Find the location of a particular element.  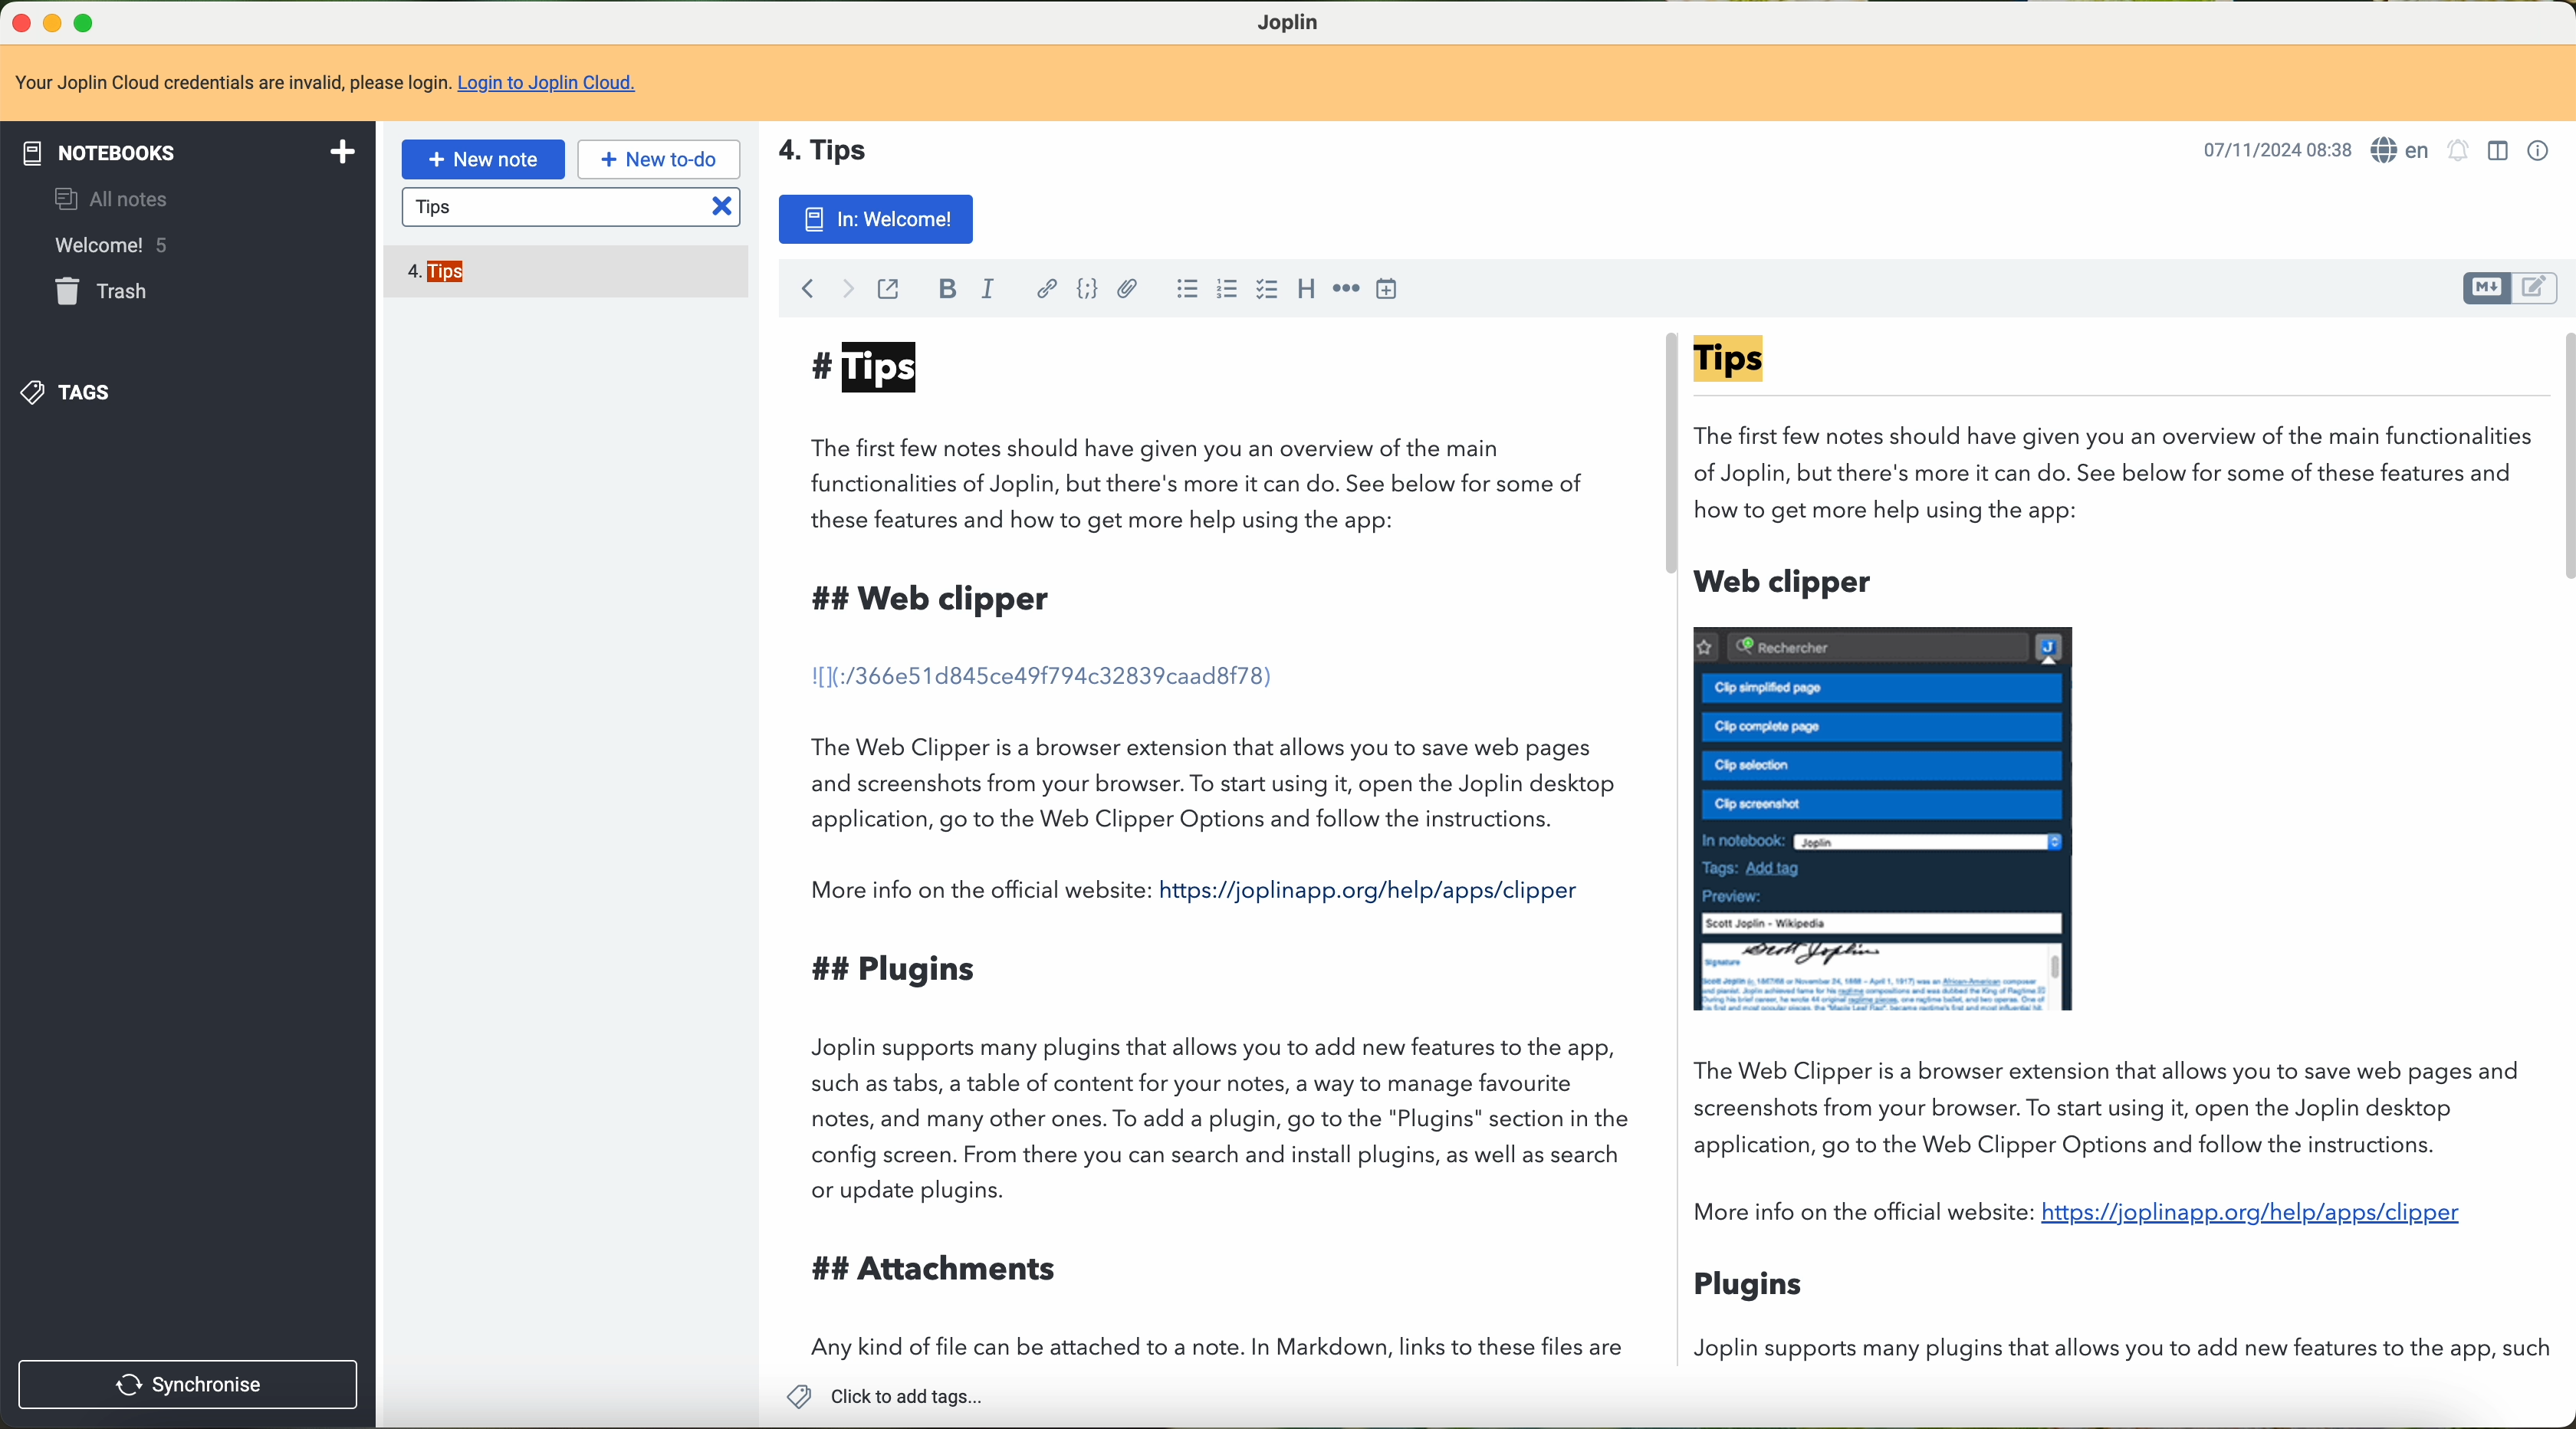

Tips

The first few notes should have given you an overview of the main
functionalities of Joplin, but there's more it can do. See below for some of
these features and how to get more help using the app:

## Web clipper

I[1(:/366e51d845ce49f794c32839caad8f78)

The Web Clipper is a browser extension that allows you to save web pages
and screenshots from your browser. To start using it, open the Joplin desktop
application, go to the Web Clipper Options and follow the instructions.

More info on the official website: https://joplinapp.org/help/apps/clipper
## Plugins

Joplin supports many plugins that allows you to add new features to the app,
such as tabs, a table of content for your notes, a way to manage favourite
notes, and many other ones. To add a plugin, go to the "Plugins" section in the
config screen. From there you can search and install plugins, as well as search
or update plugins.

## Attachments

Any kind of file can be attached to a note. In Markdown, links to these files are is located at coordinates (1167, 854).